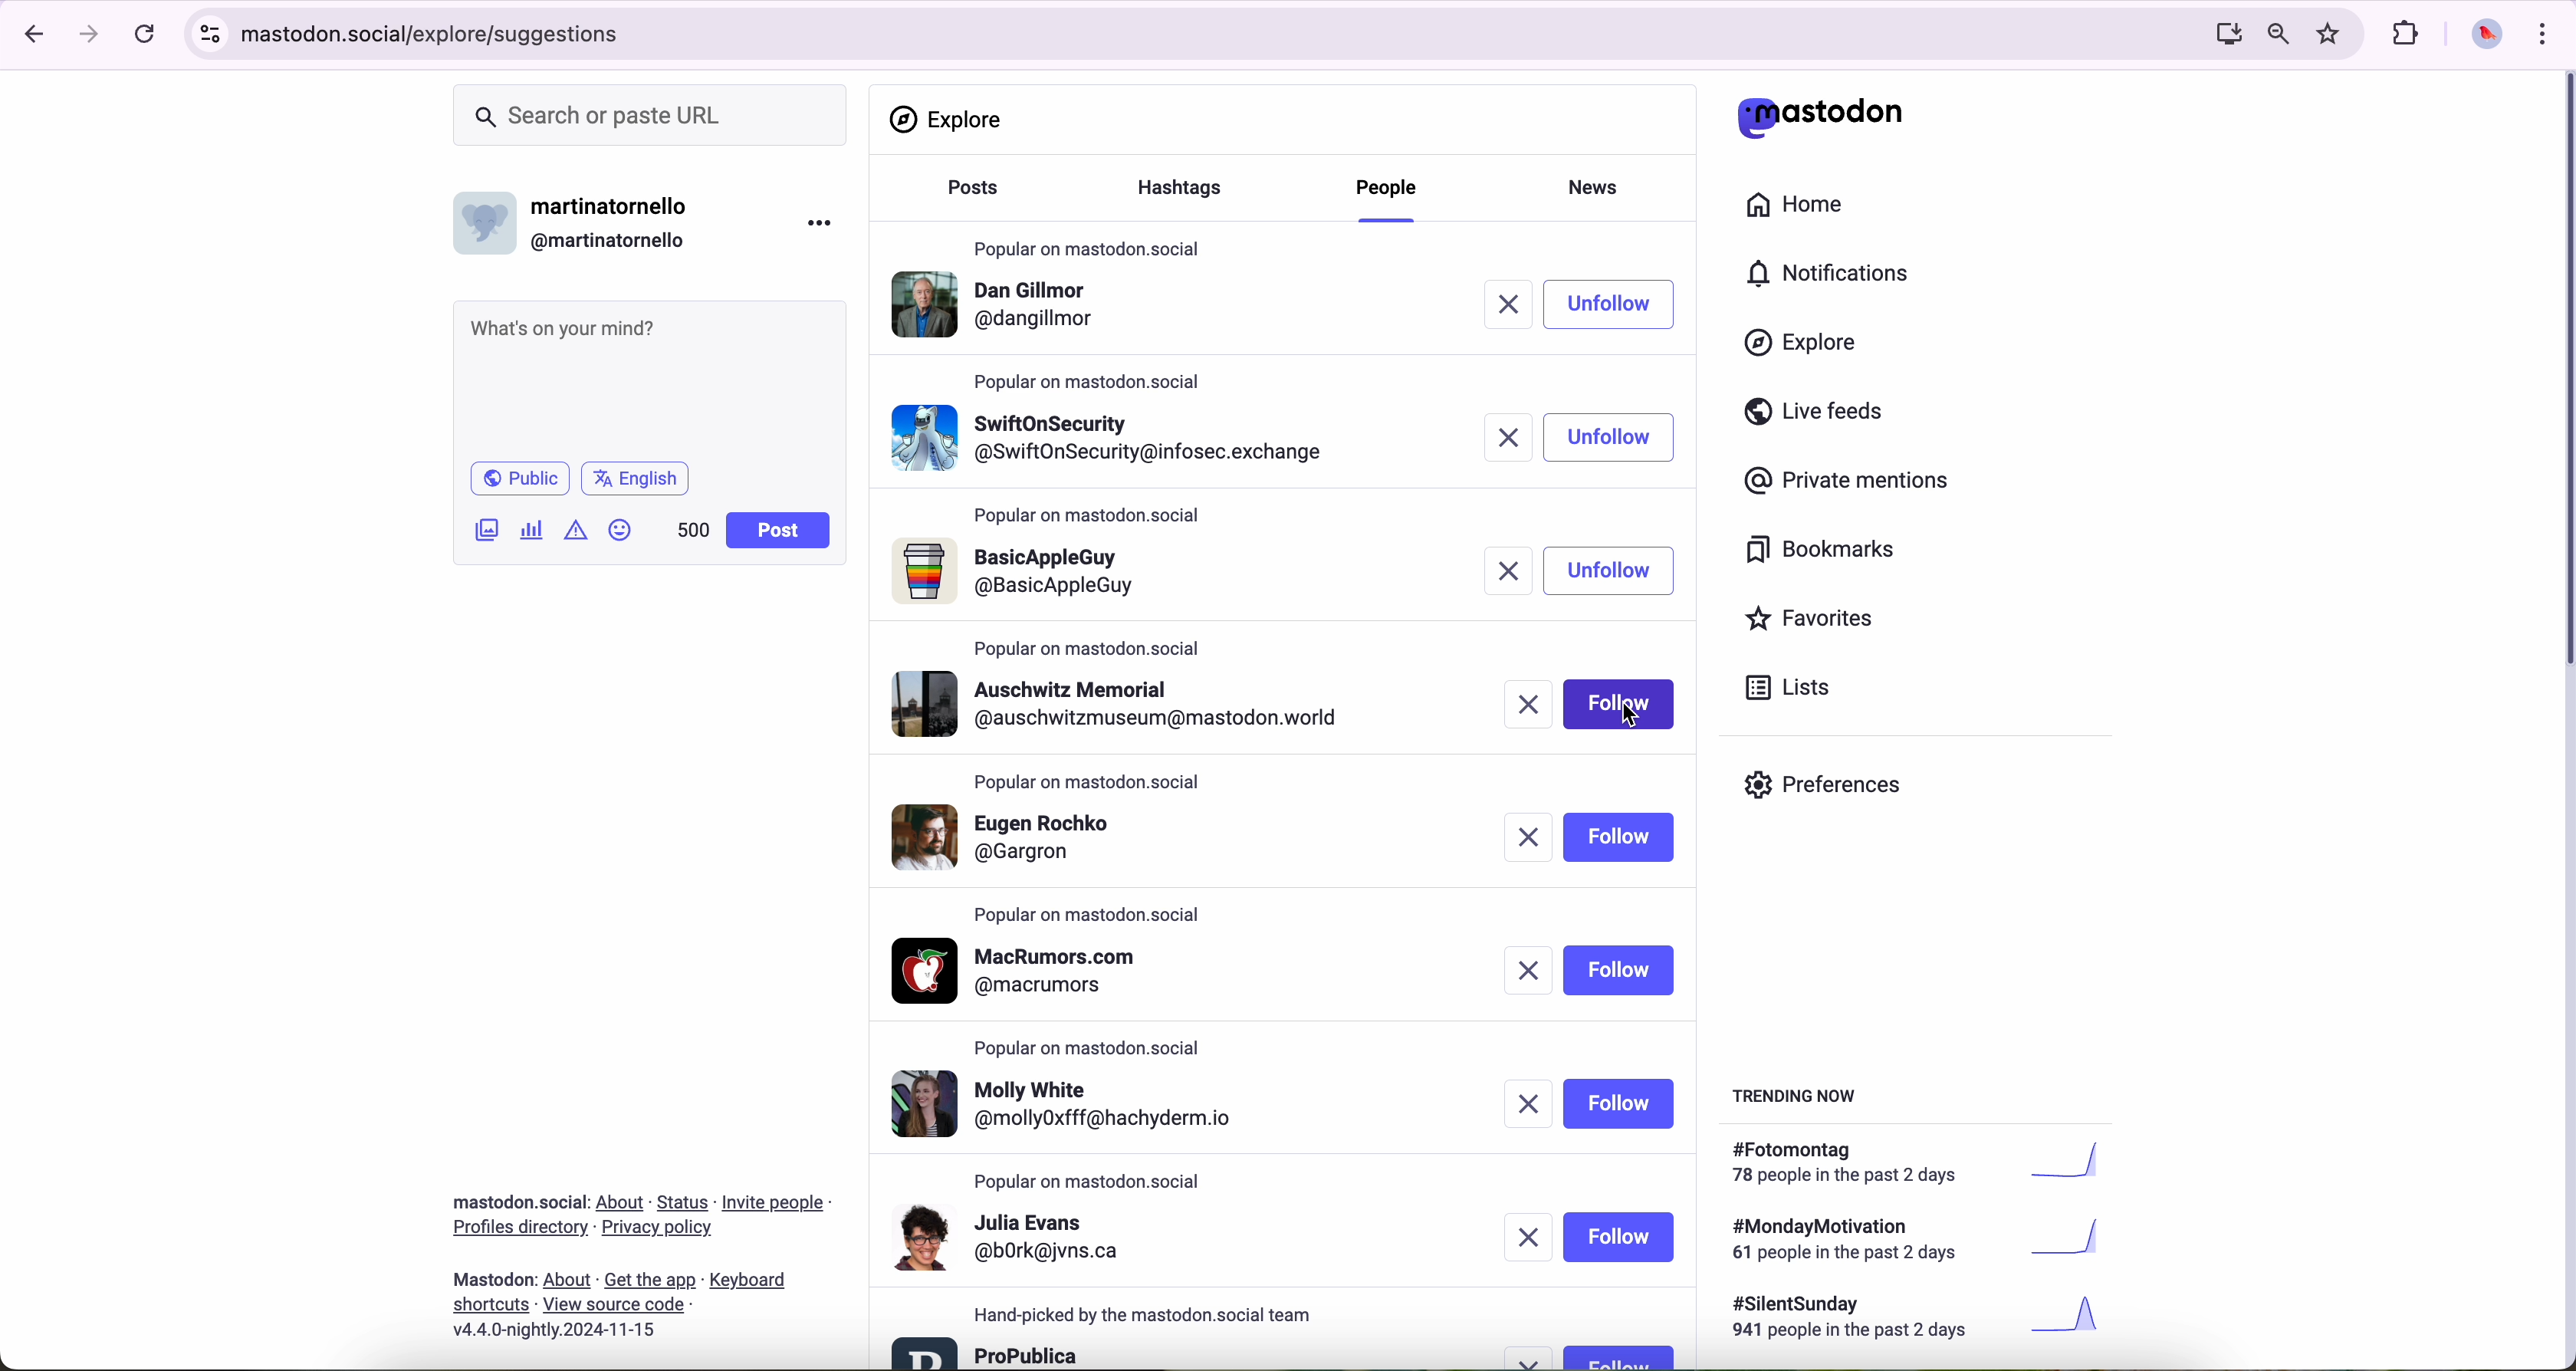  What do you see at coordinates (2540, 33) in the screenshot?
I see `customize and control Google Chrome` at bounding box center [2540, 33].